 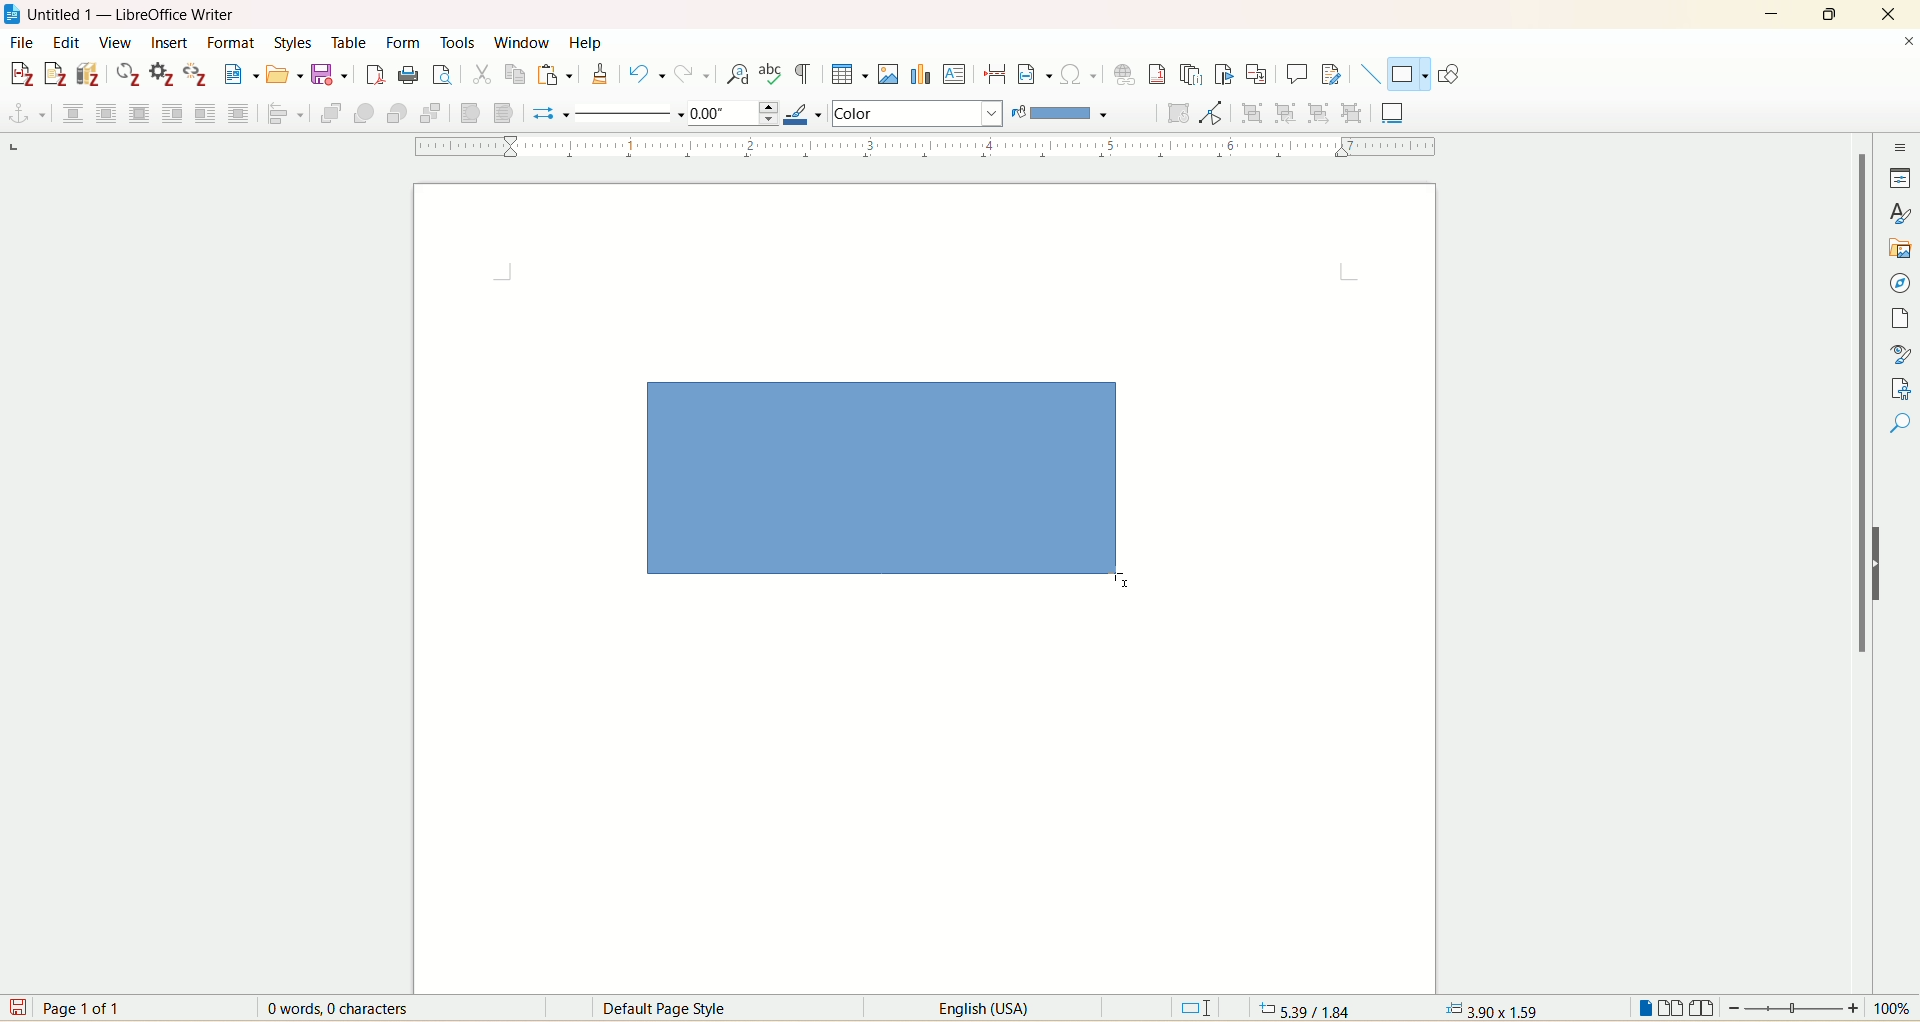 What do you see at coordinates (1035, 73) in the screenshot?
I see `insert field ` at bounding box center [1035, 73].